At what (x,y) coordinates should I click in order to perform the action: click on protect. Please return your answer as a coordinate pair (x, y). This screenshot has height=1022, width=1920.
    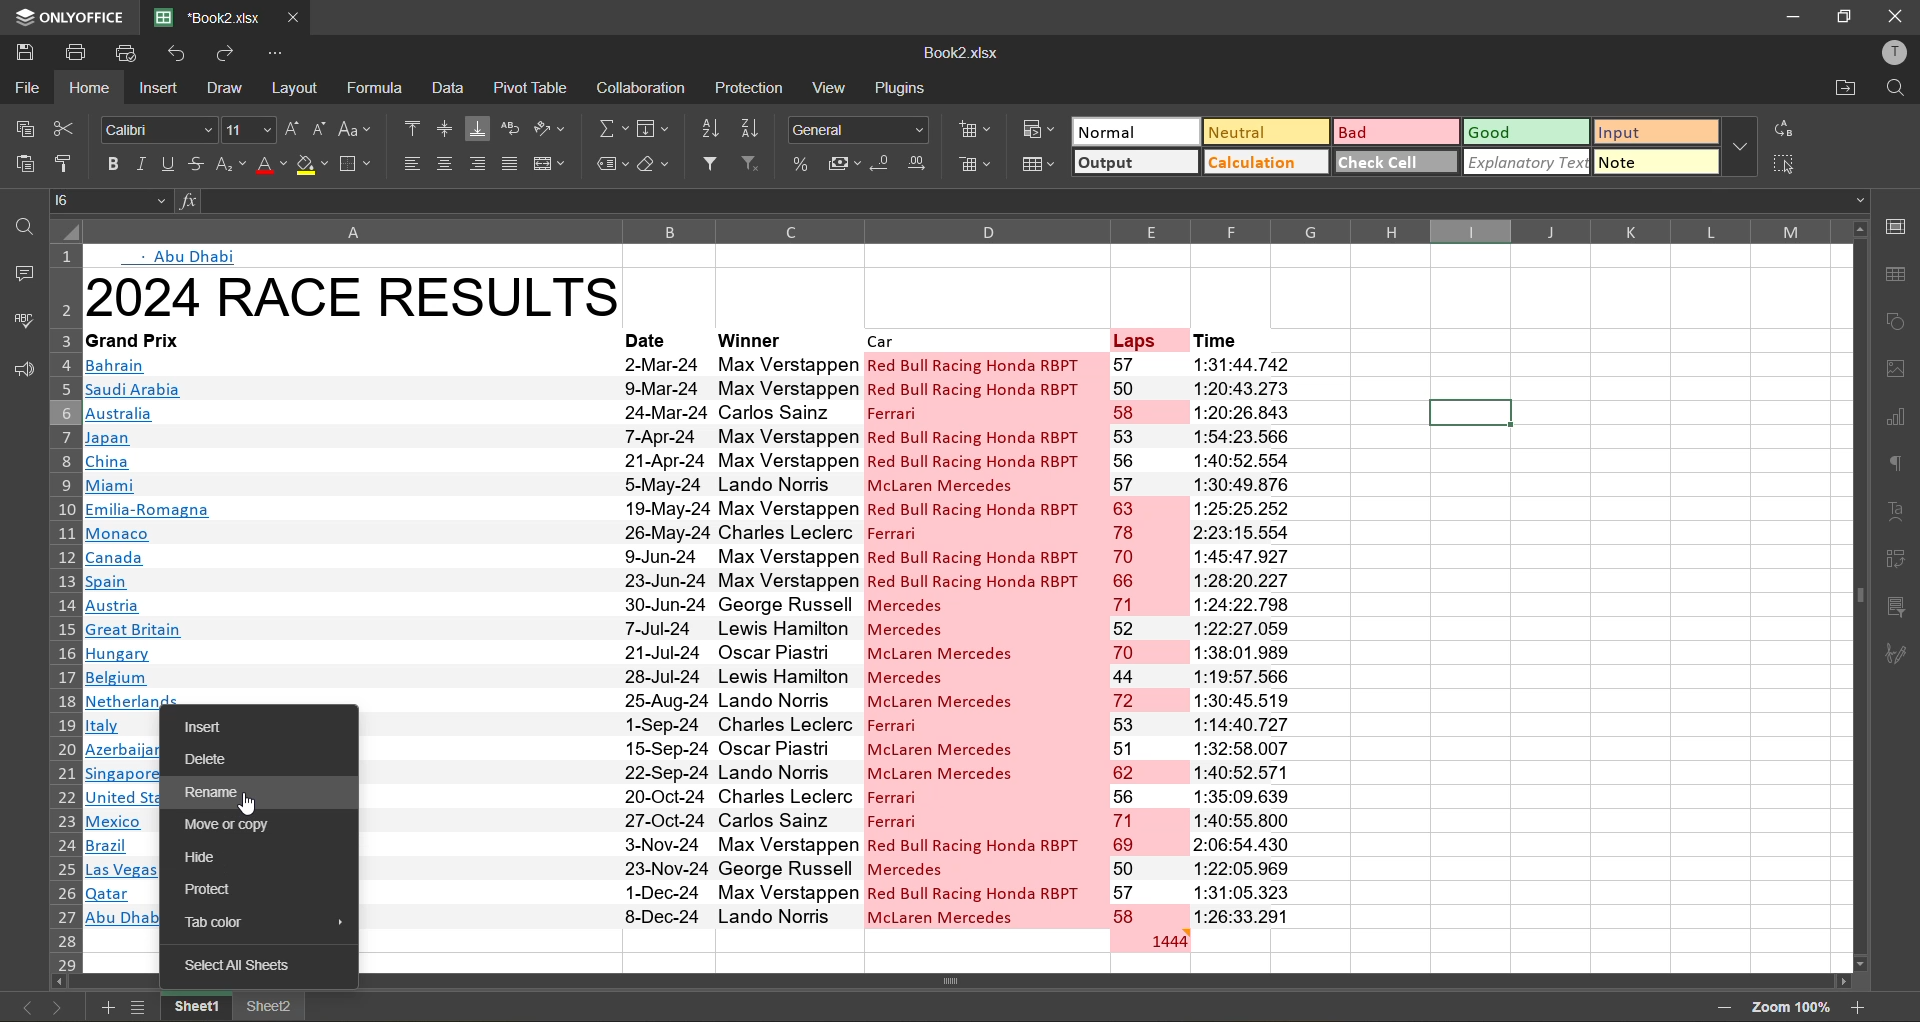
    Looking at the image, I should click on (216, 889).